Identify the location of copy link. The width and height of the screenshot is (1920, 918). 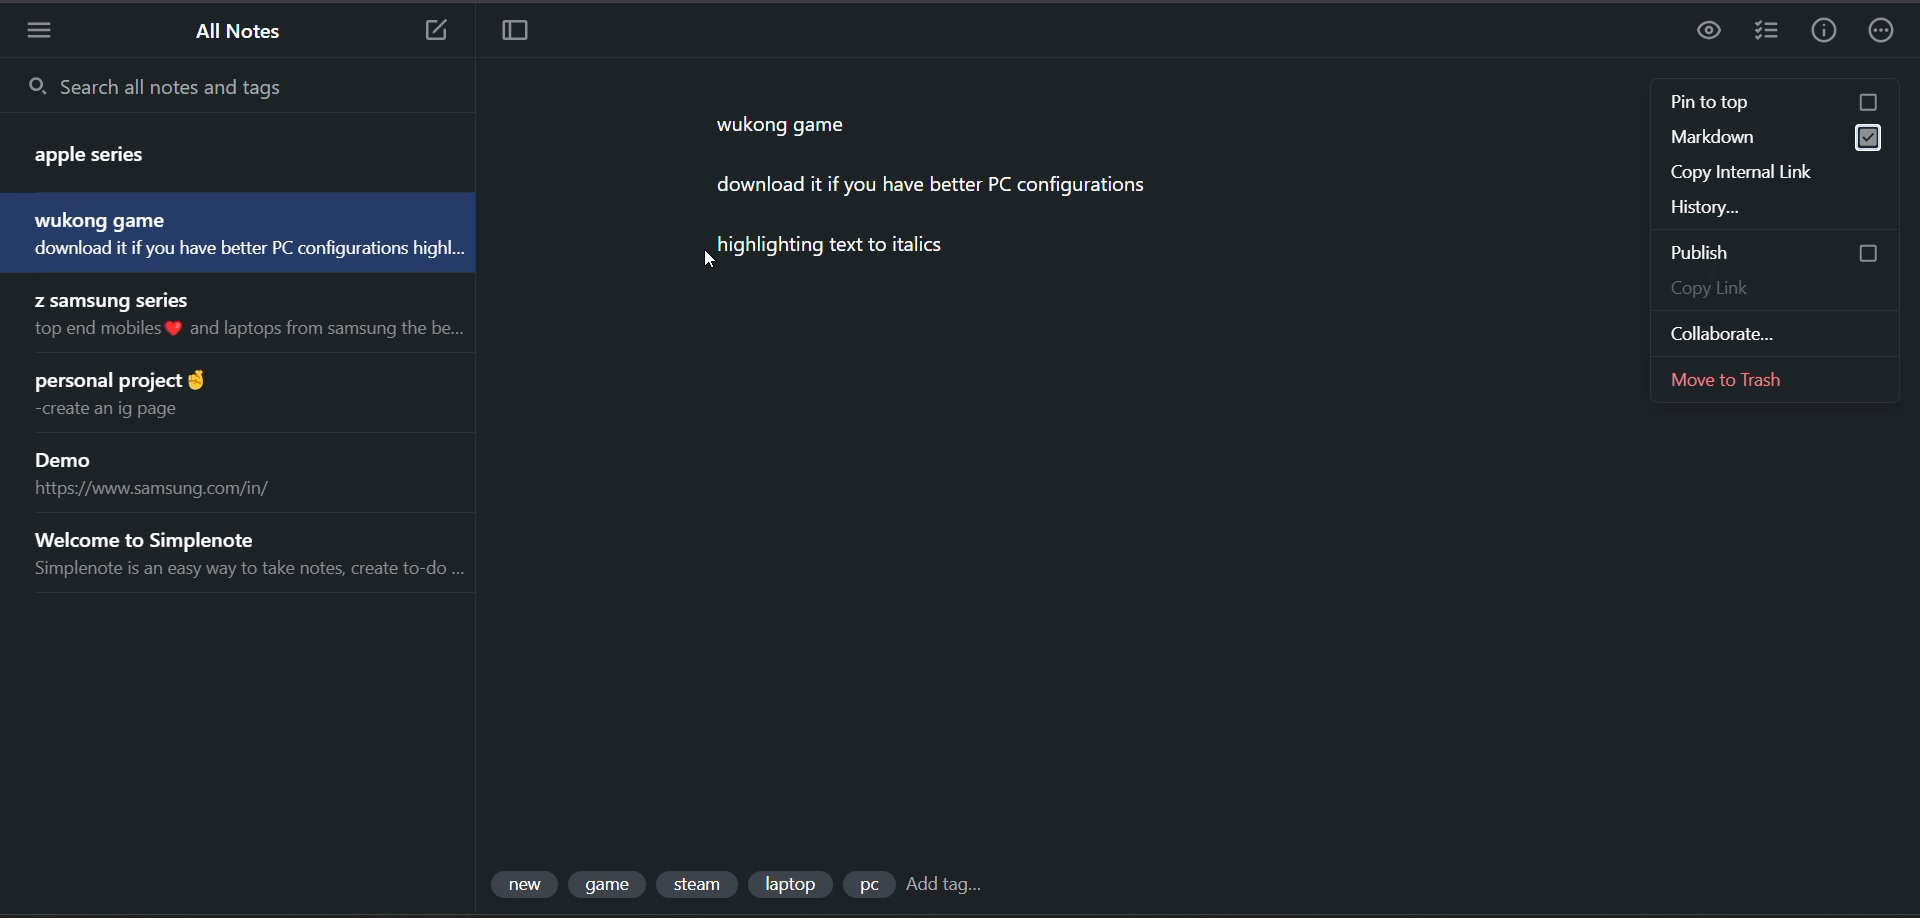
(1780, 289).